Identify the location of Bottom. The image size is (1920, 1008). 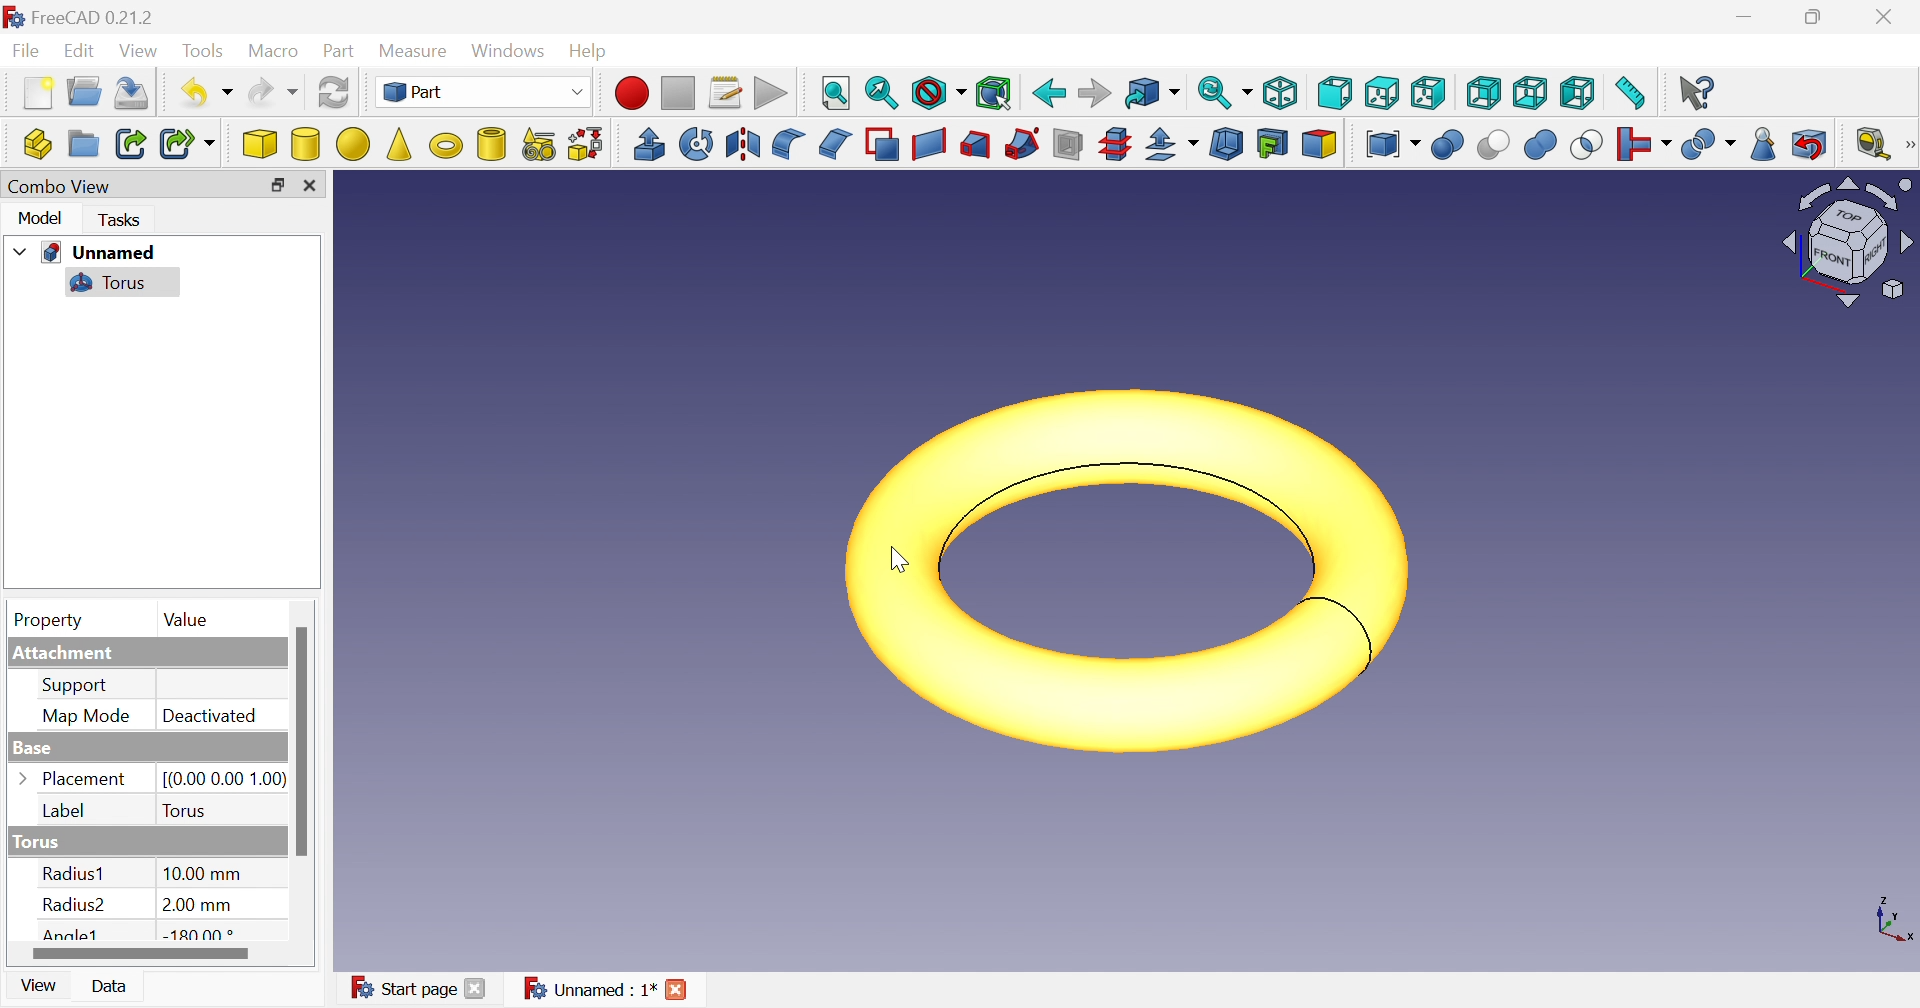
(1527, 94).